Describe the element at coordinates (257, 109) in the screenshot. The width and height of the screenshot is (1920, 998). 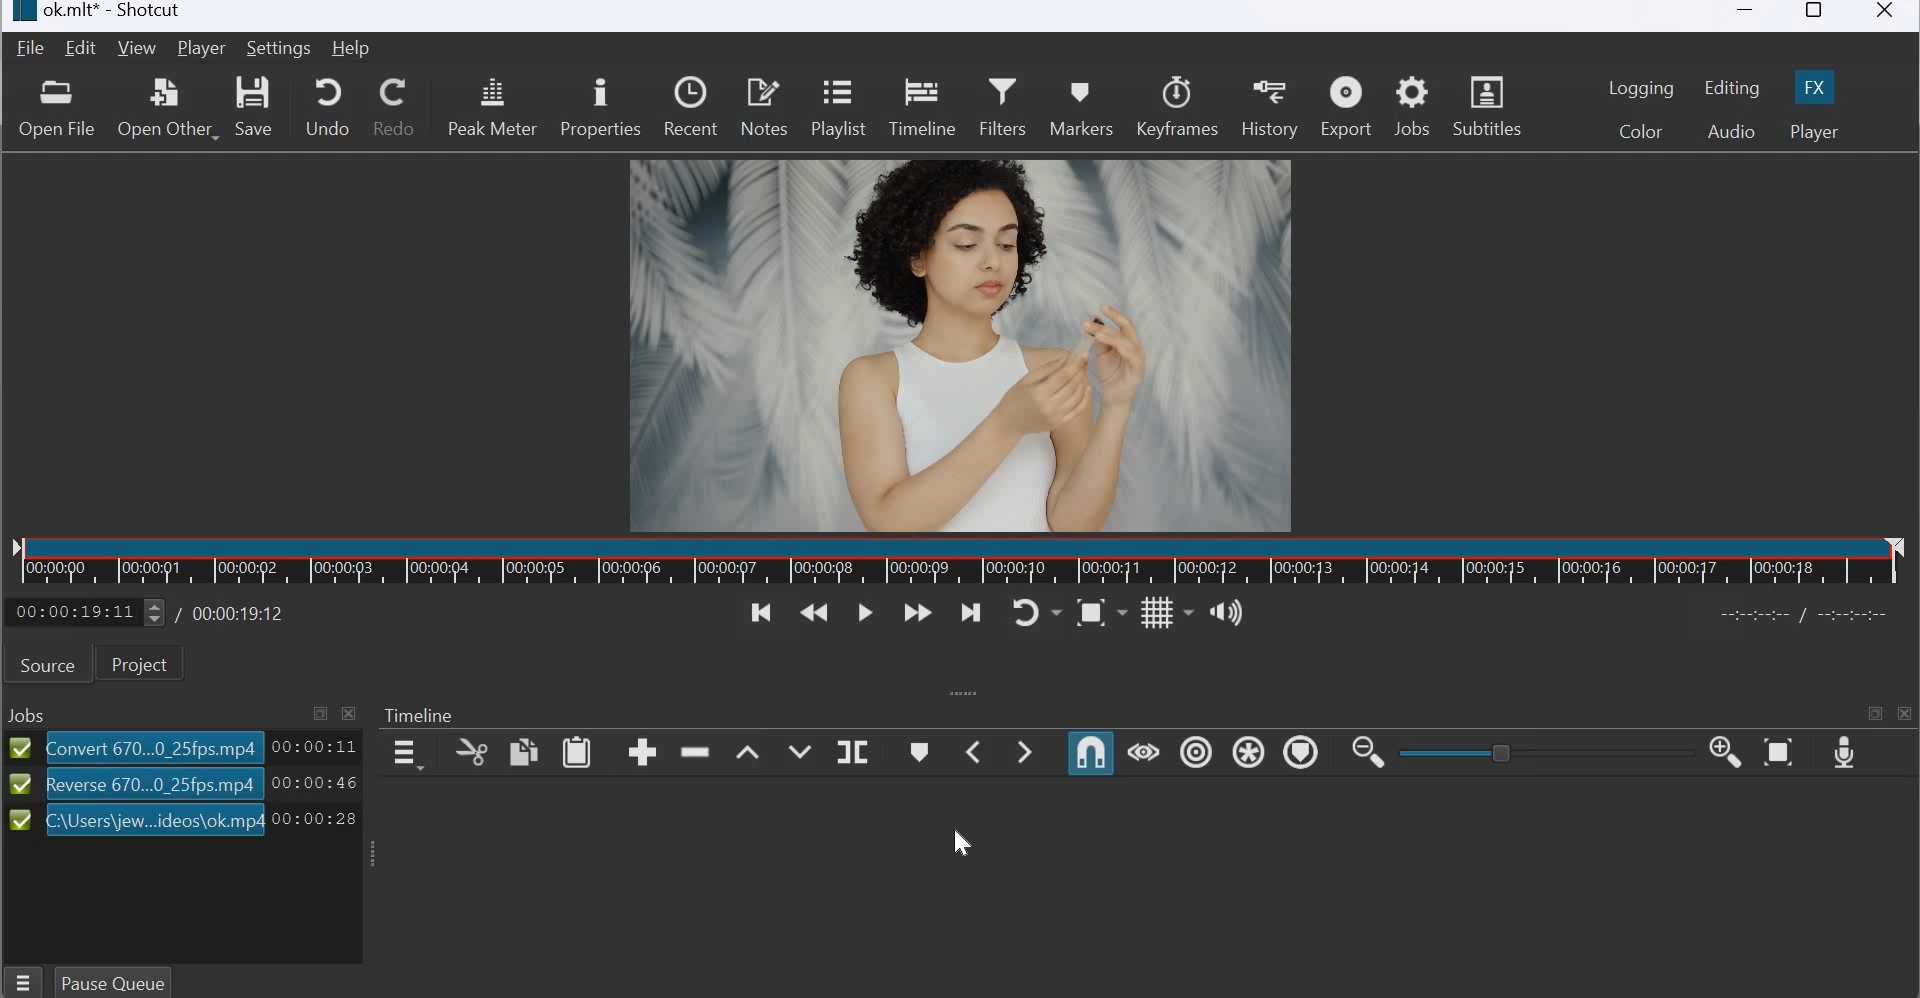
I see `Save` at that location.